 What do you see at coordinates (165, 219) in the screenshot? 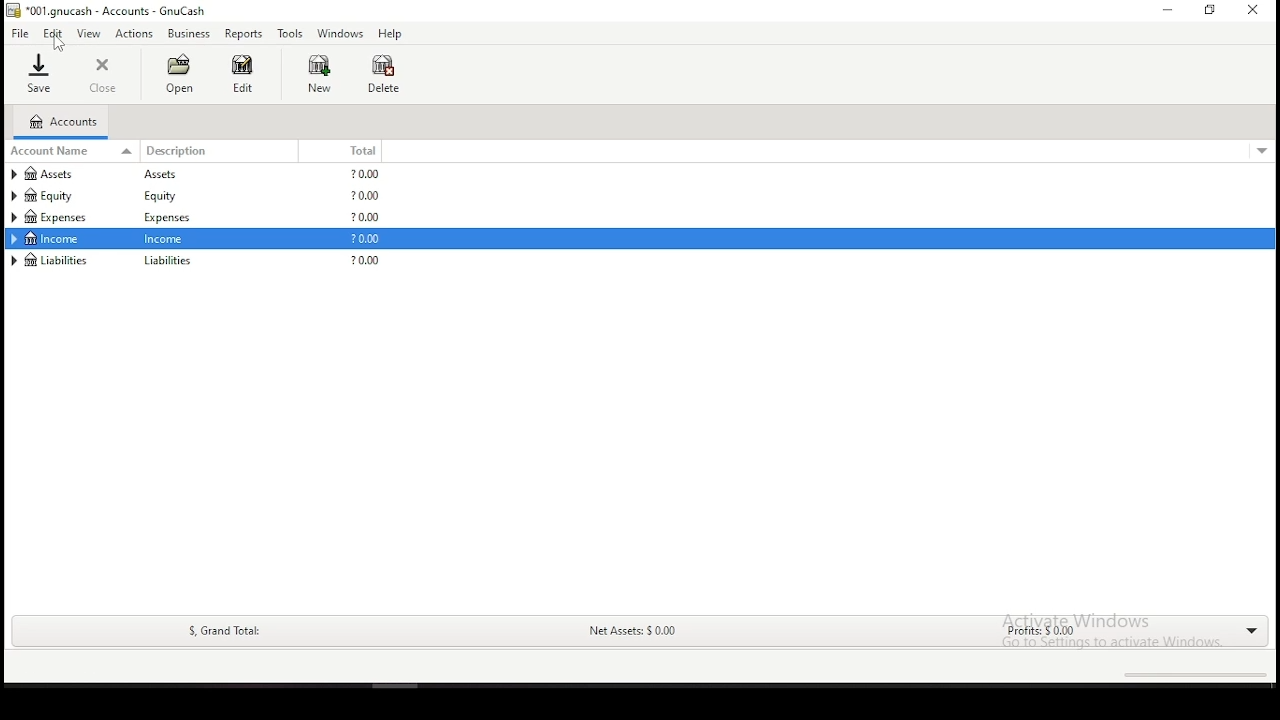
I see `Expenses` at bounding box center [165, 219].